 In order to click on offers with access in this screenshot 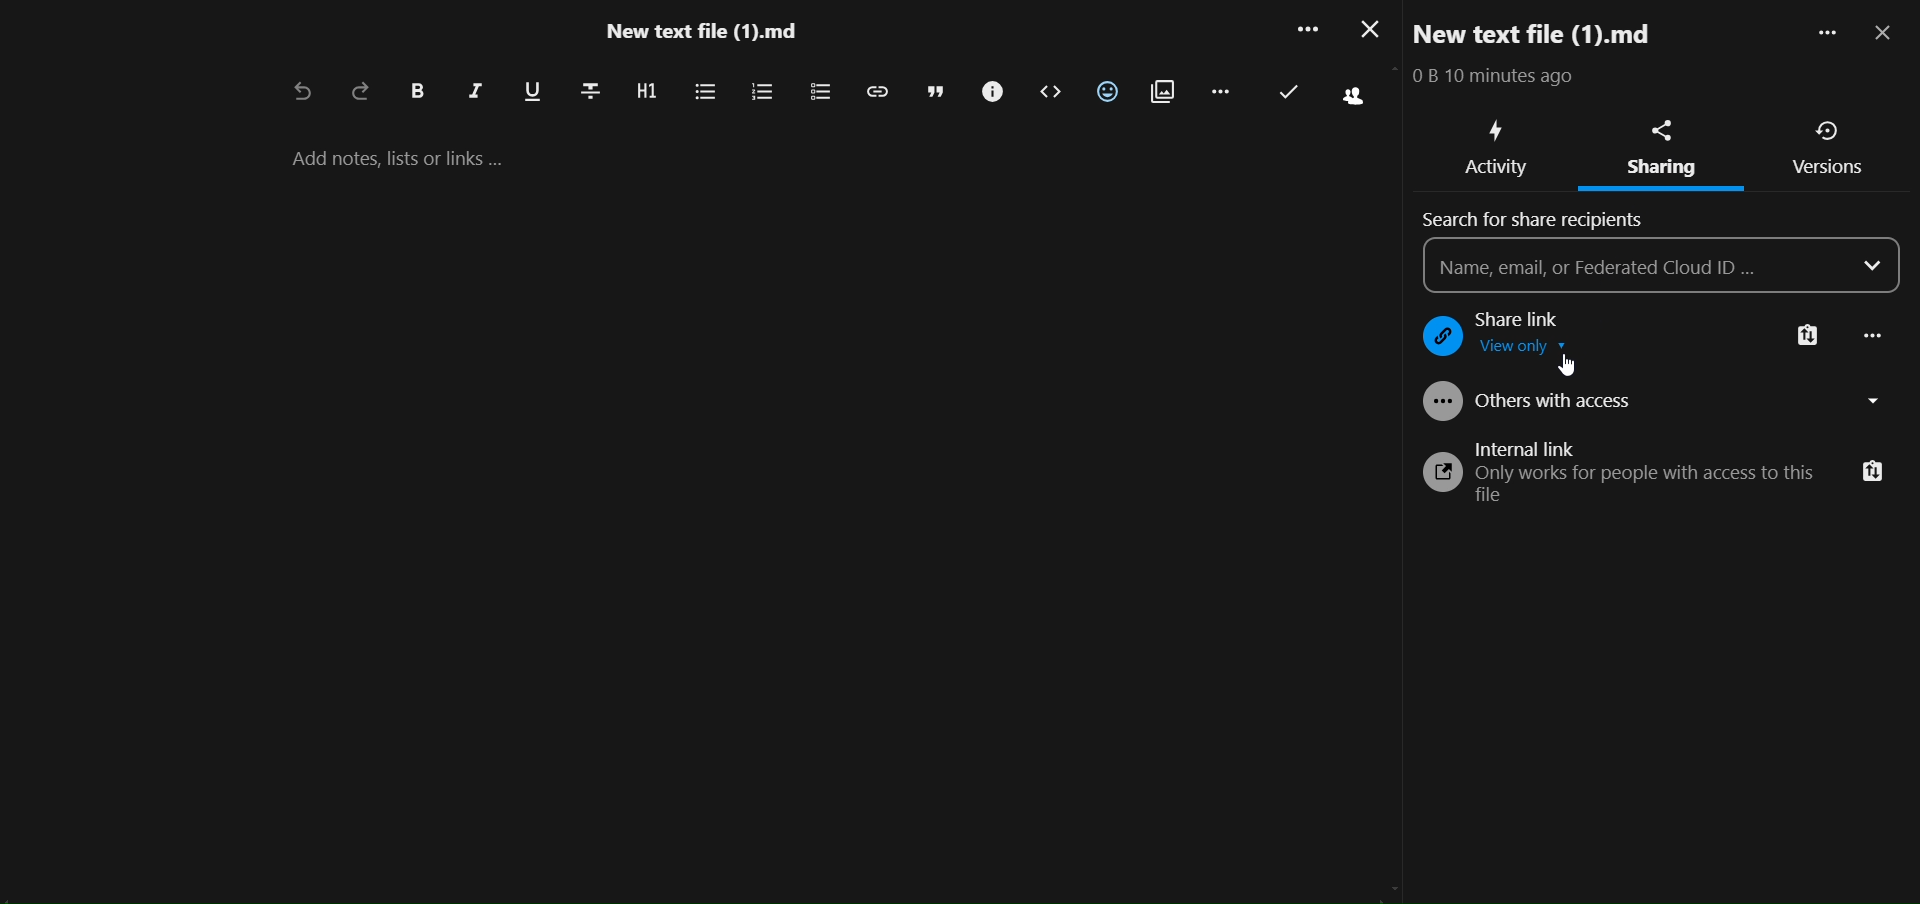, I will do `click(1559, 406)`.